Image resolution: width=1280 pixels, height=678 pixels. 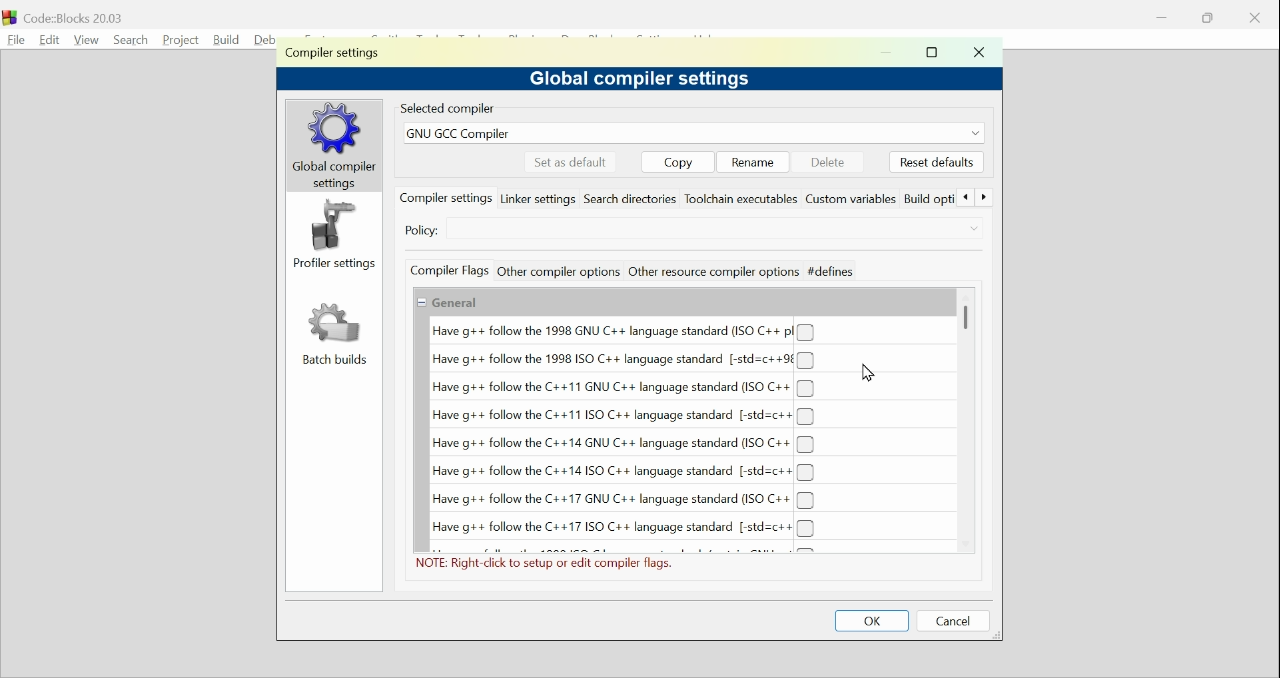 I want to click on Code blocks 20.03, so click(x=65, y=15).